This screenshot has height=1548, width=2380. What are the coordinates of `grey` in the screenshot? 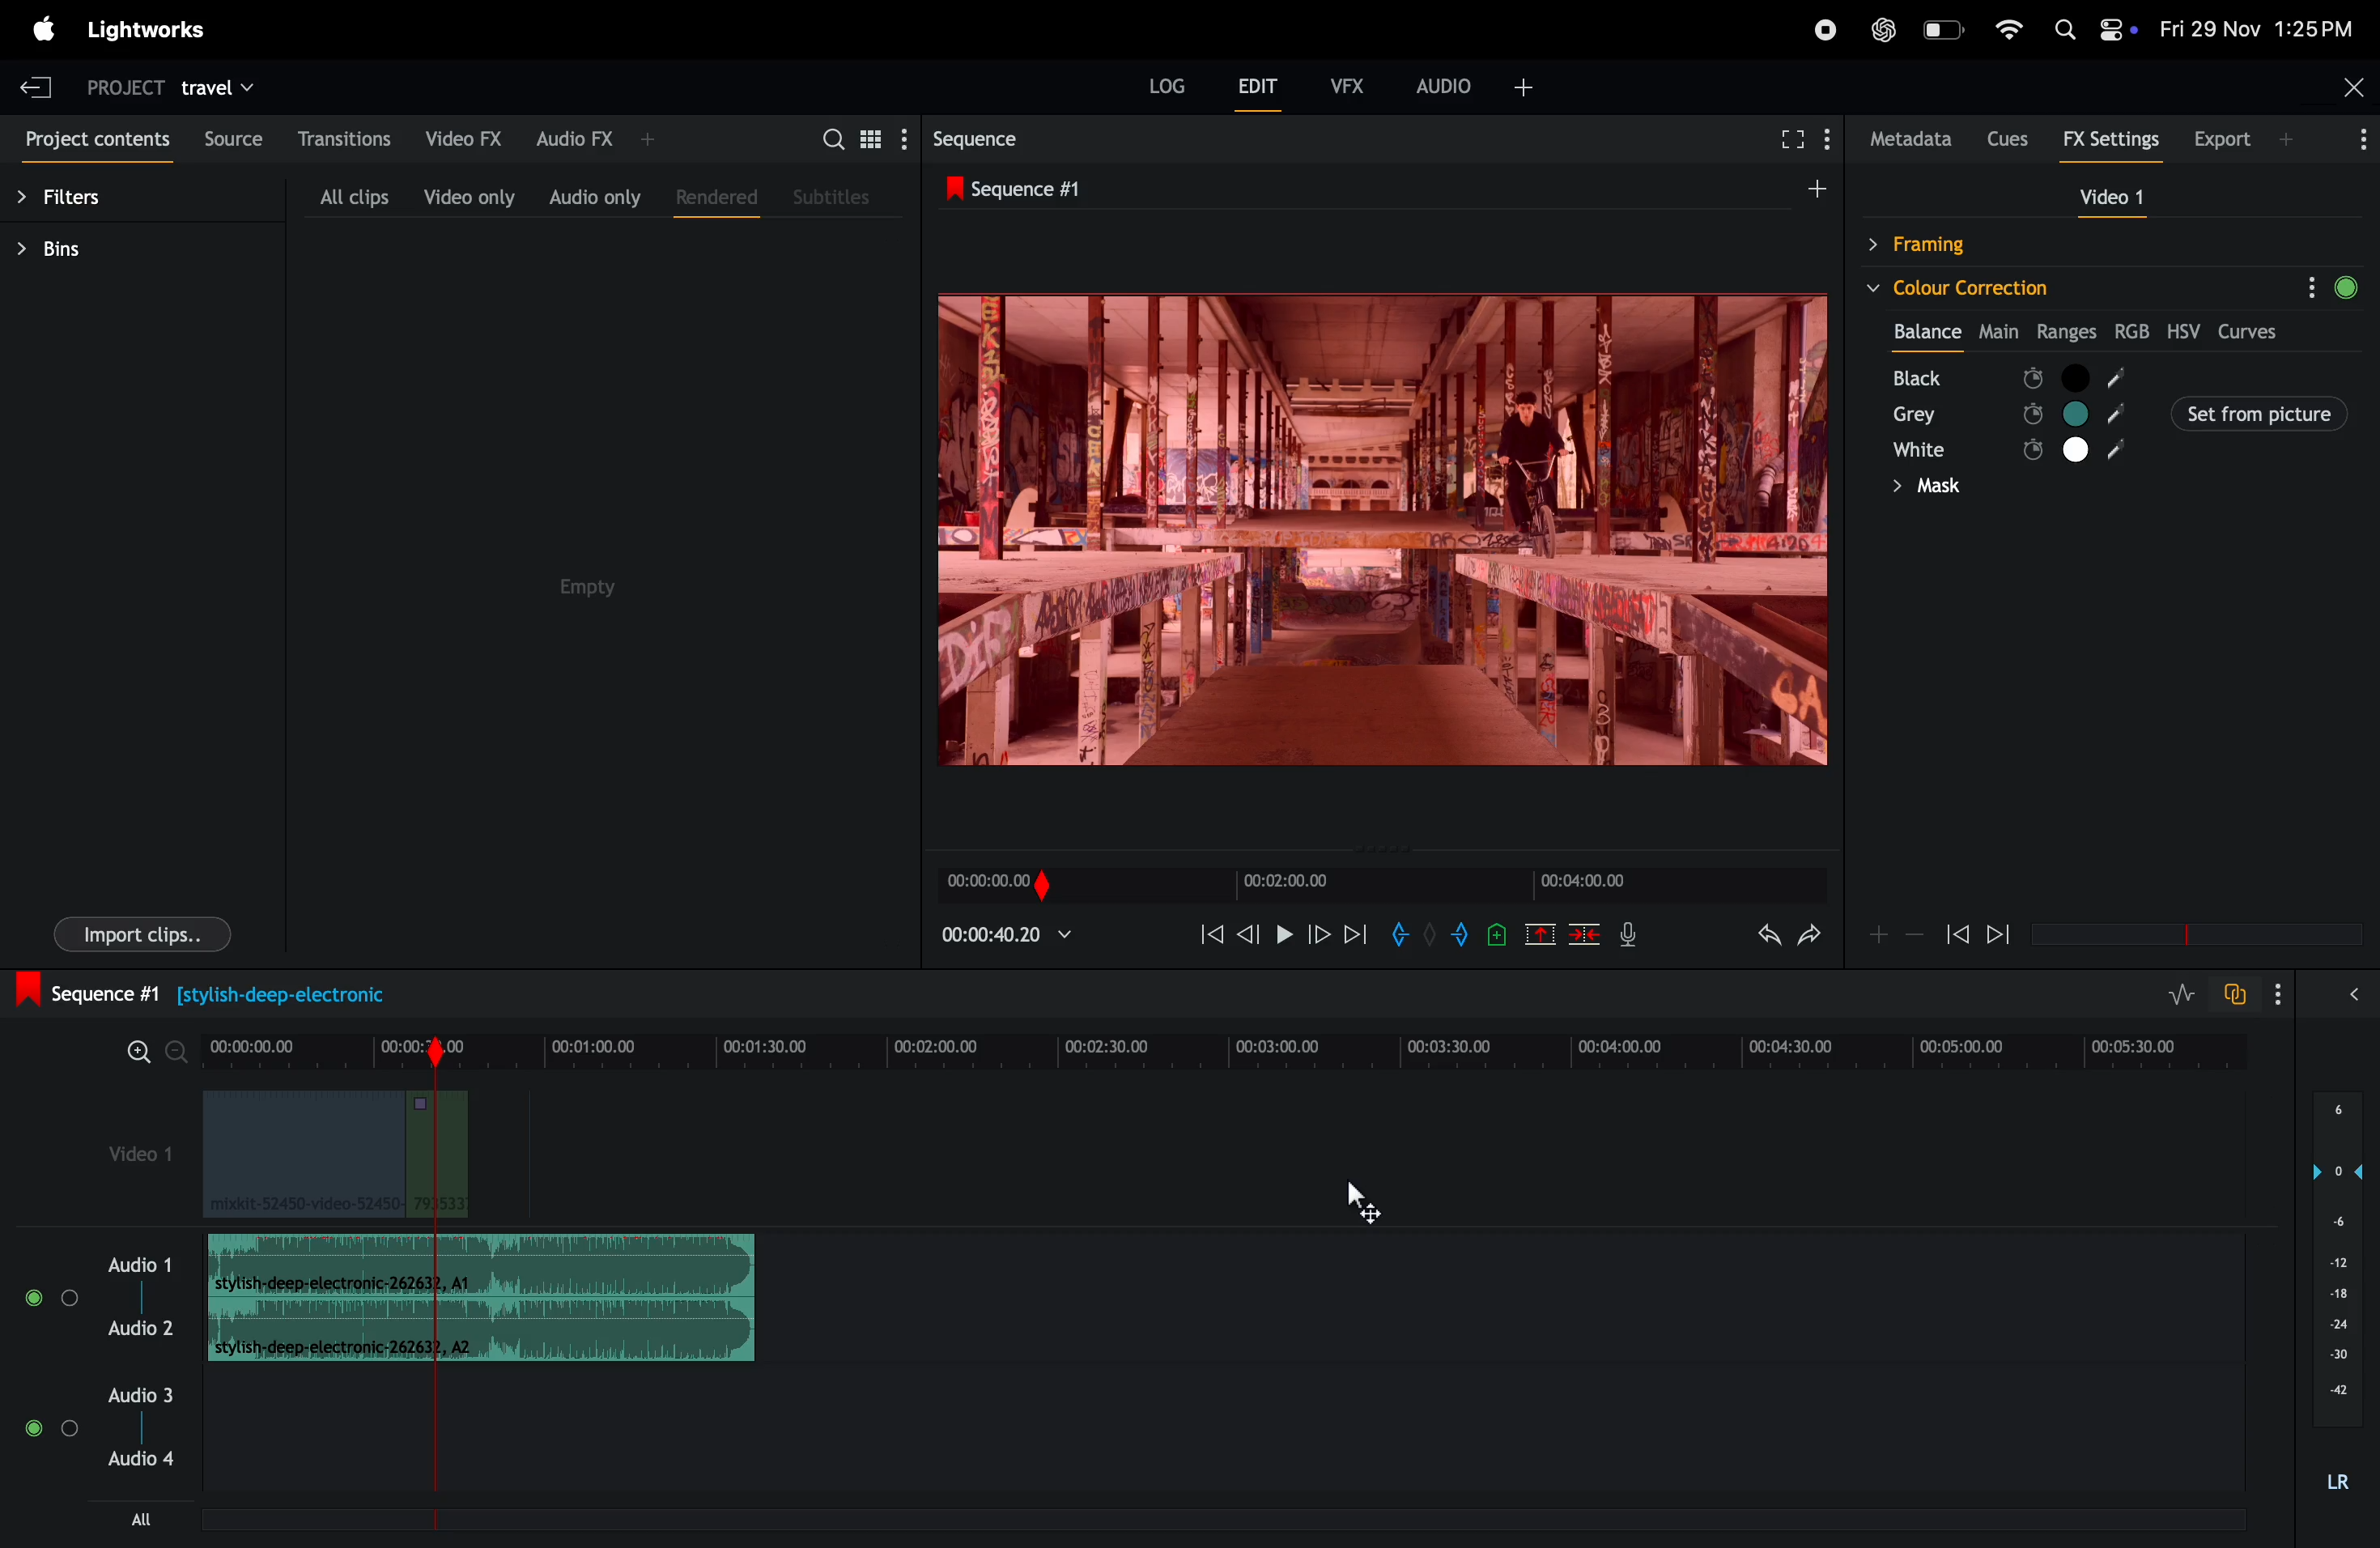 It's located at (1915, 415).